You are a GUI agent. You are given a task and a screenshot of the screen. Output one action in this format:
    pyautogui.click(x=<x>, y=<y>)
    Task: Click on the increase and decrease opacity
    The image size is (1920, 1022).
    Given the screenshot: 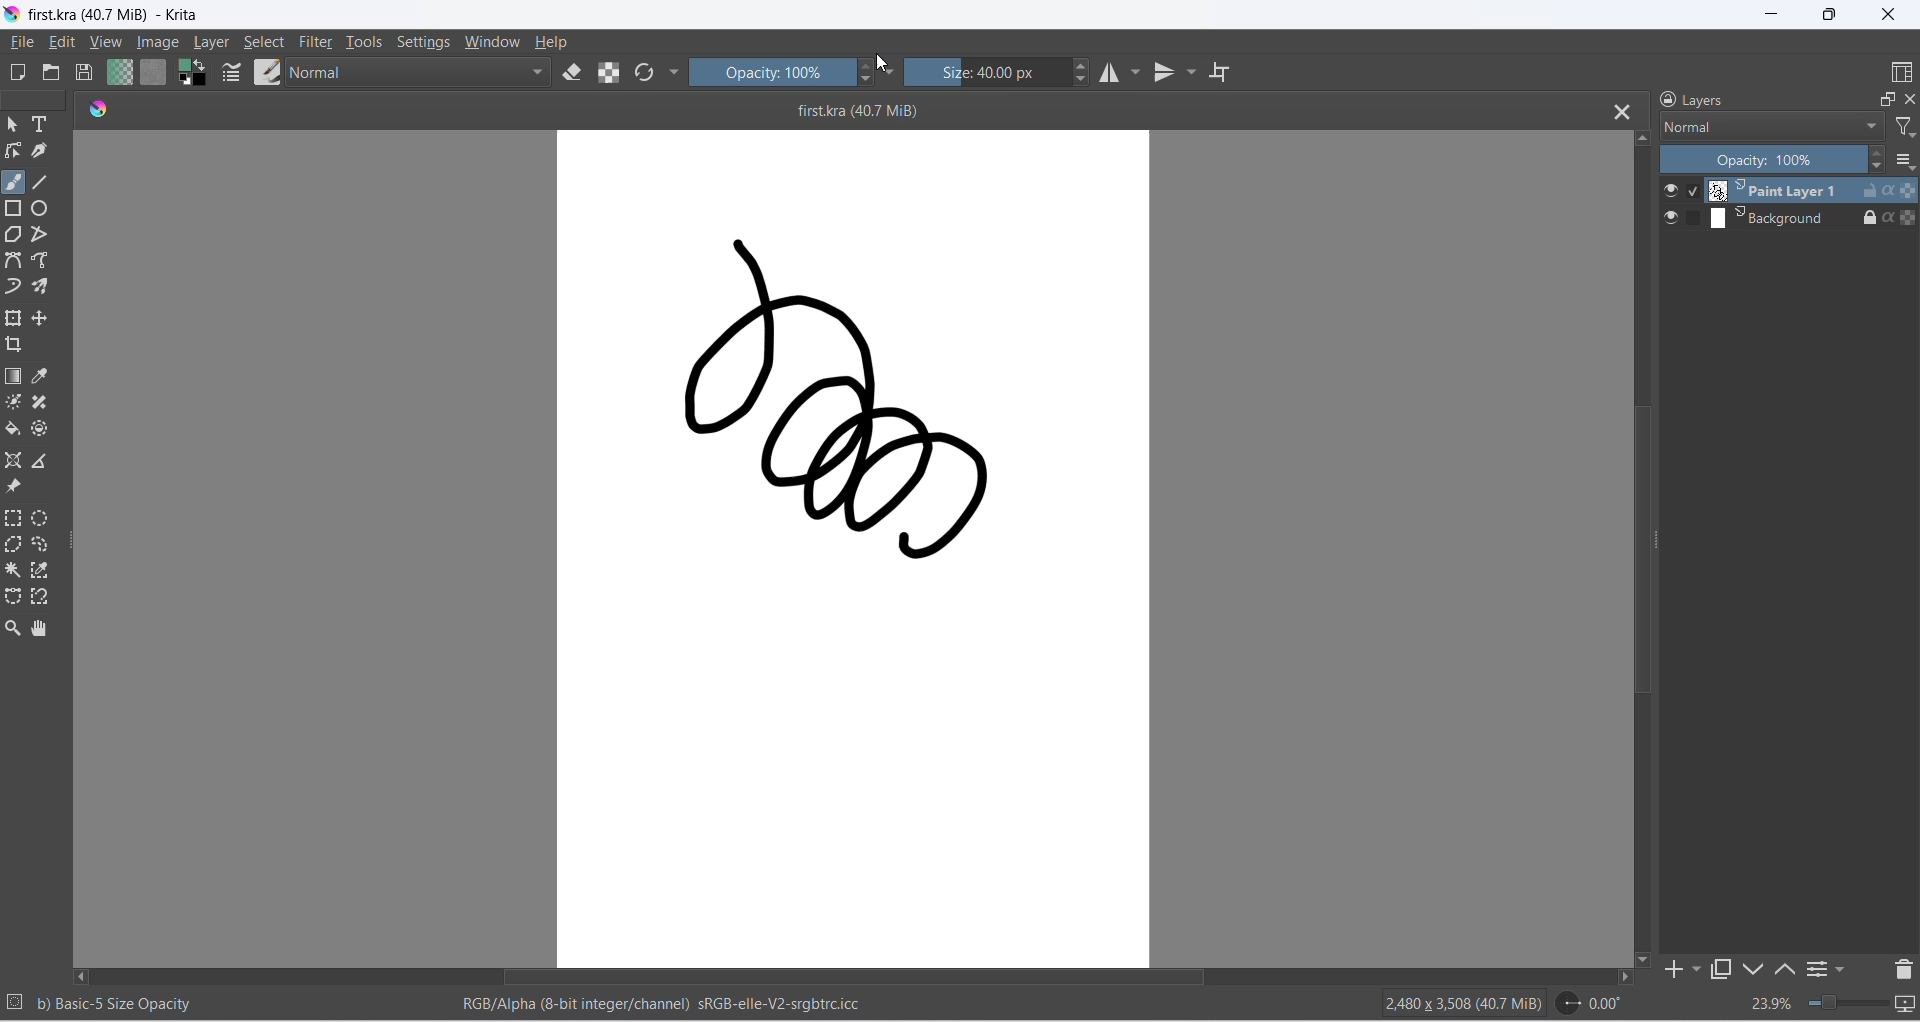 What is the action you would take?
    pyautogui.click(x=865, y=72)
    